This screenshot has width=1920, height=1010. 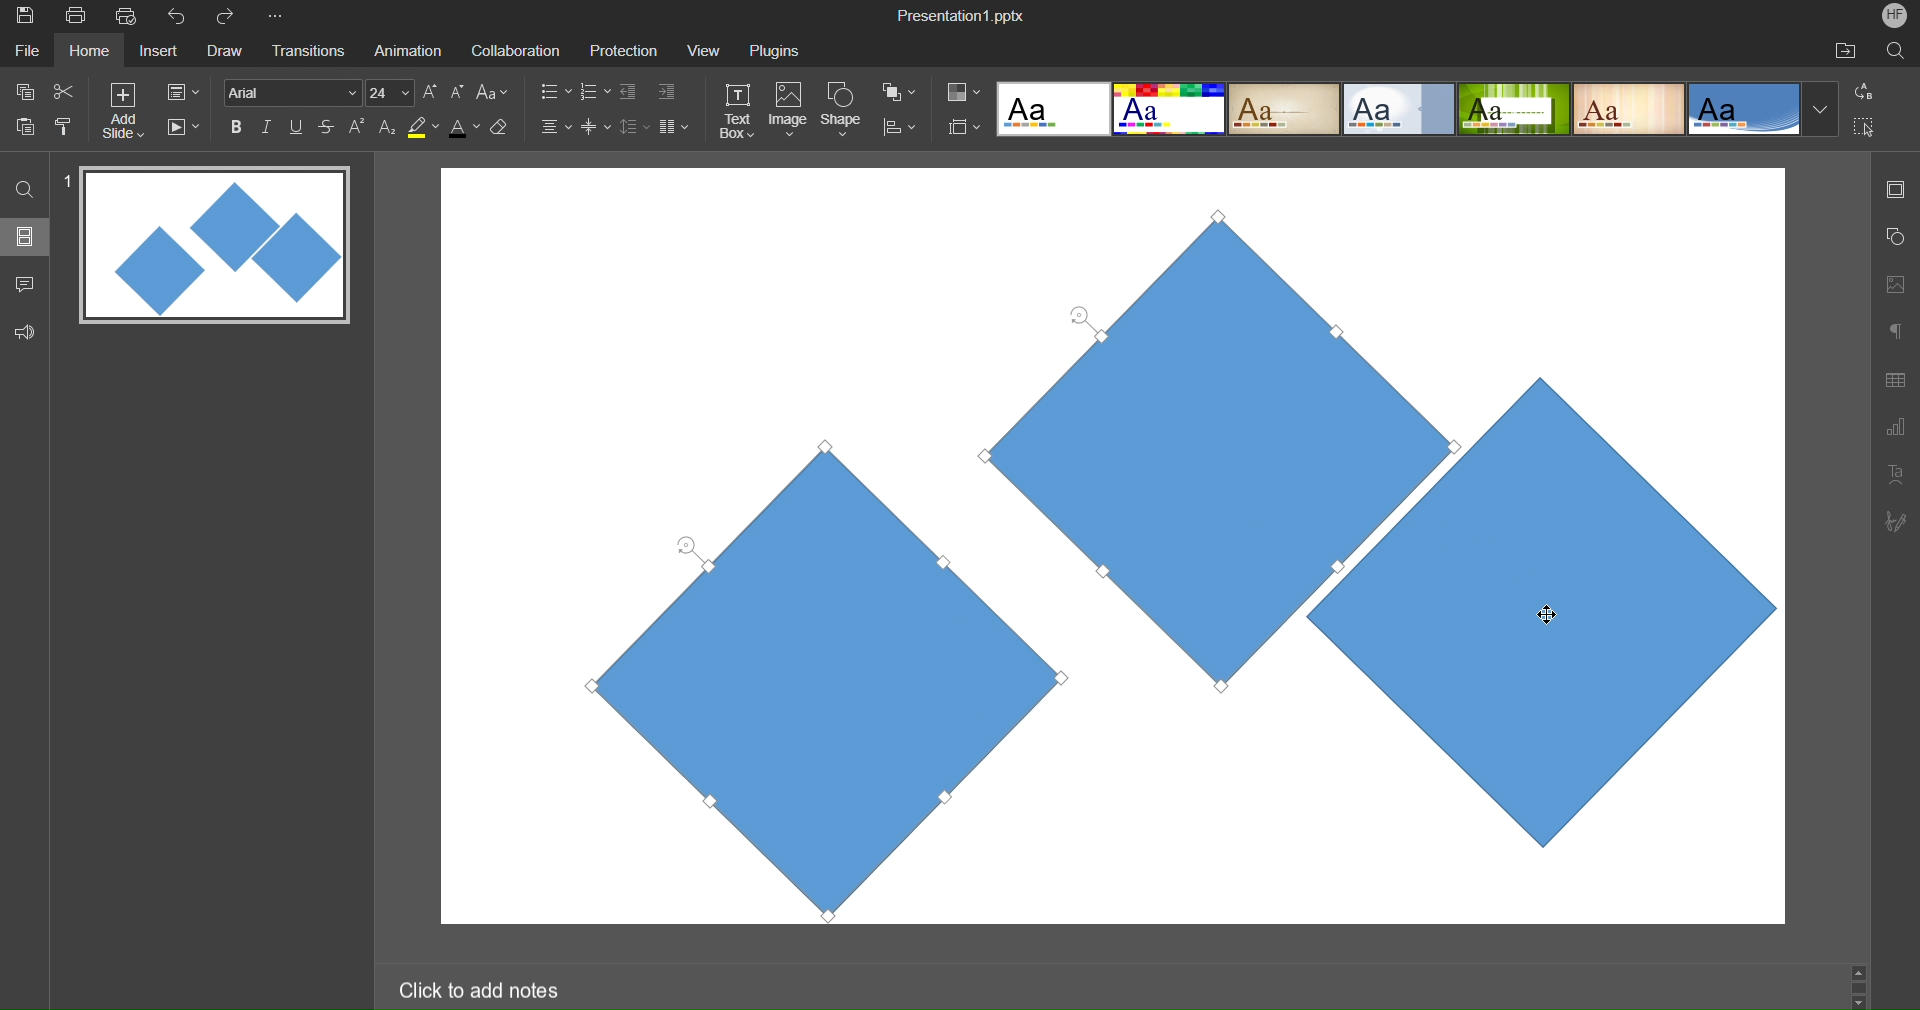 I want to click on Draw, so click(x=224, y=52).